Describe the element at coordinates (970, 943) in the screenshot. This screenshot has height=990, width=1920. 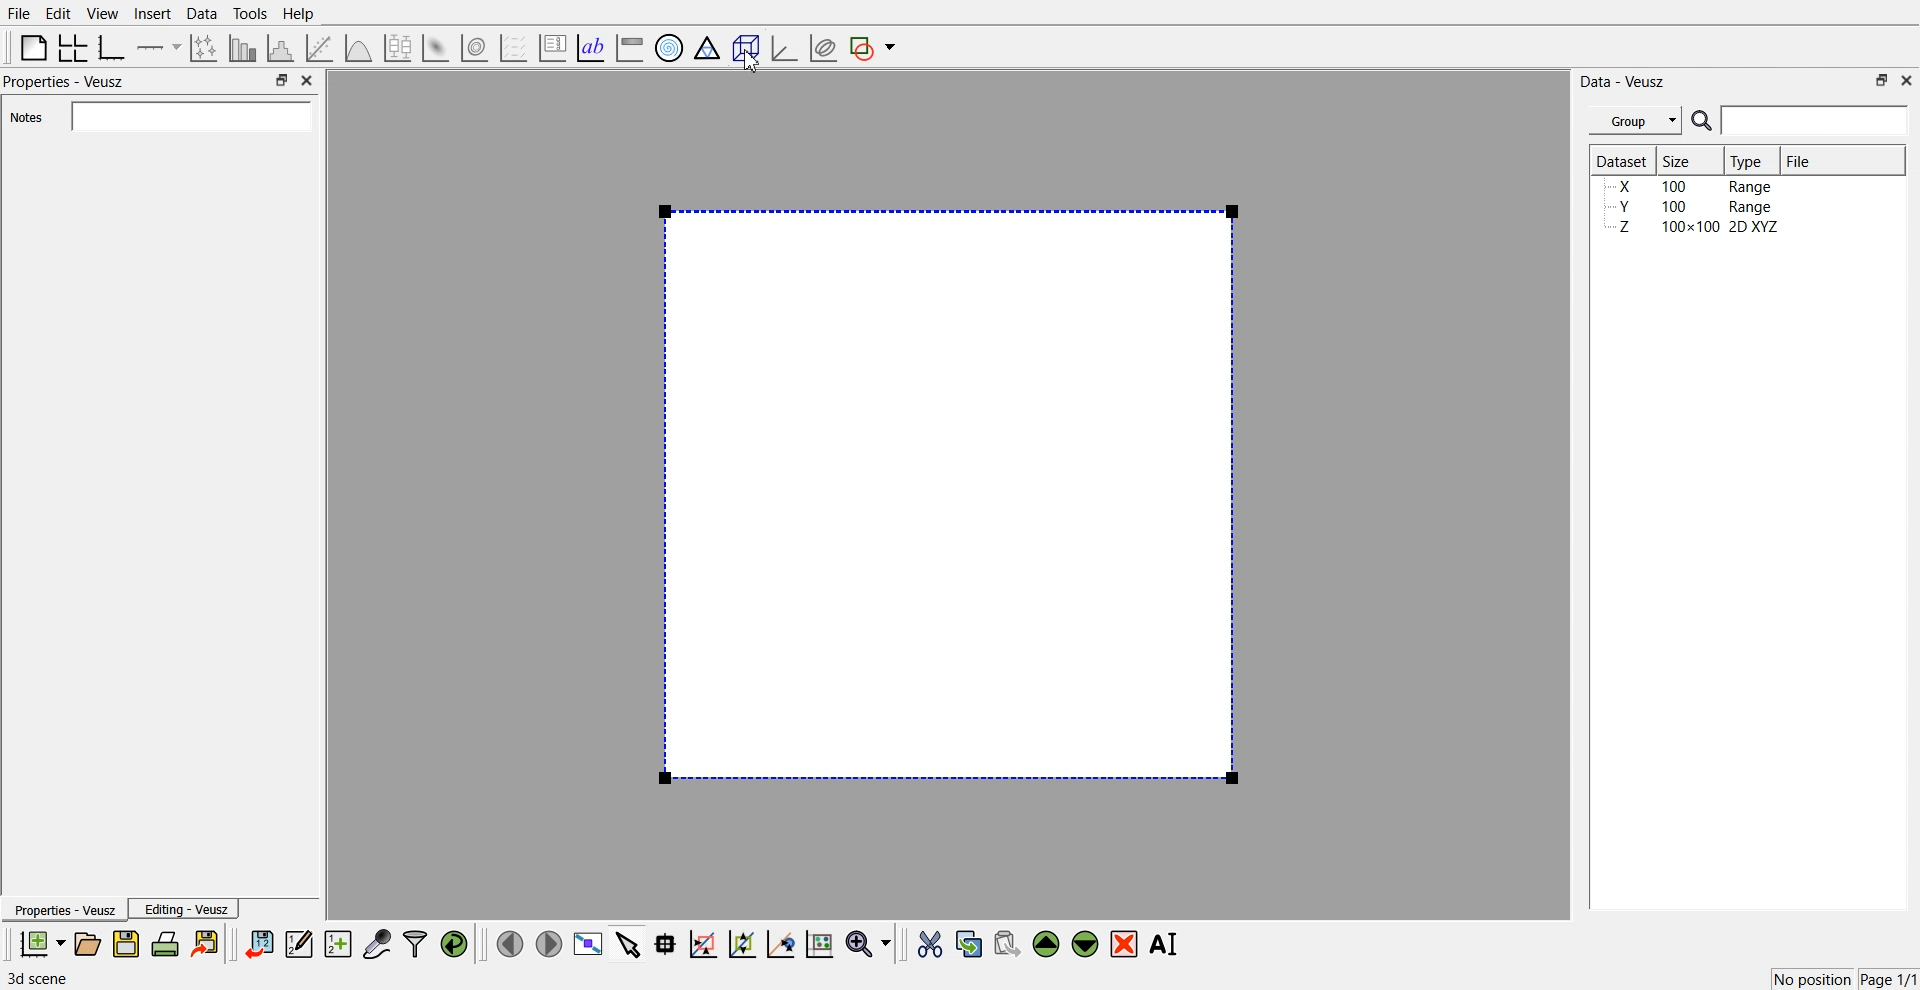
I see `Copy the selected widget` at that location.